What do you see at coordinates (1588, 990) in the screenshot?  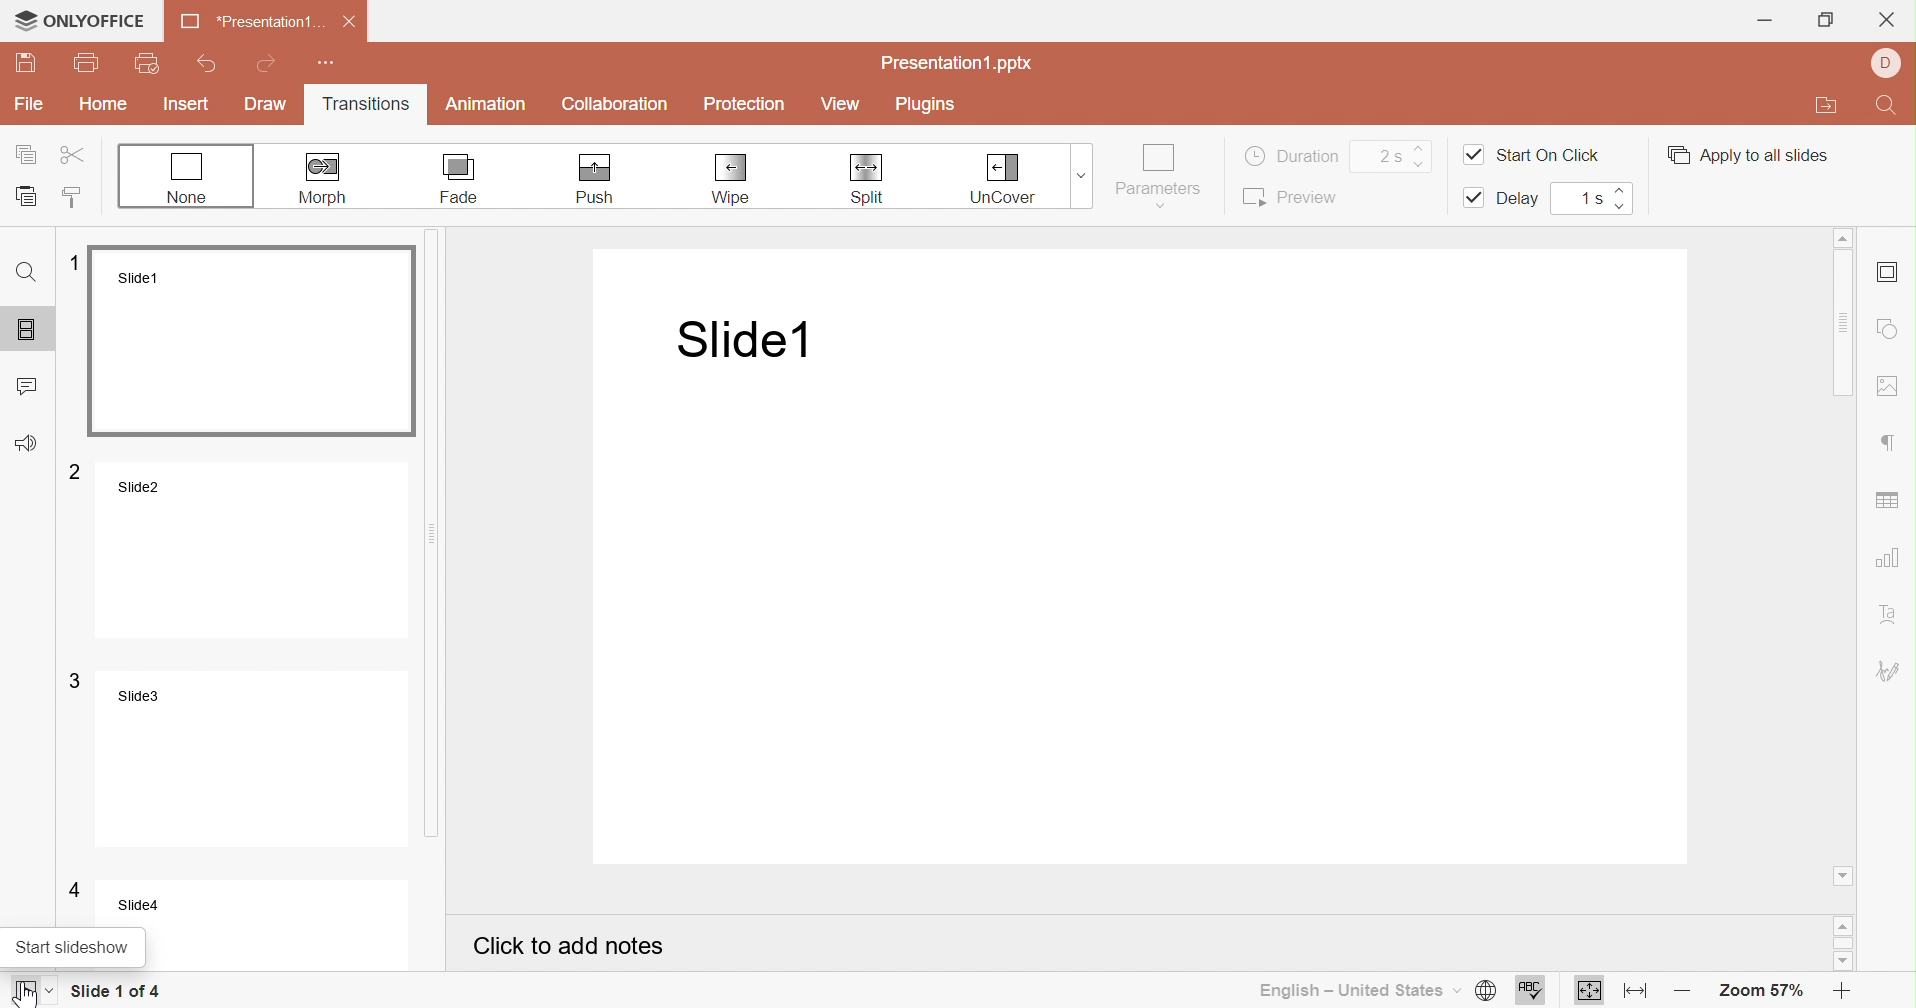 I see `Fit to slide` at bounding box center [1588, 990].